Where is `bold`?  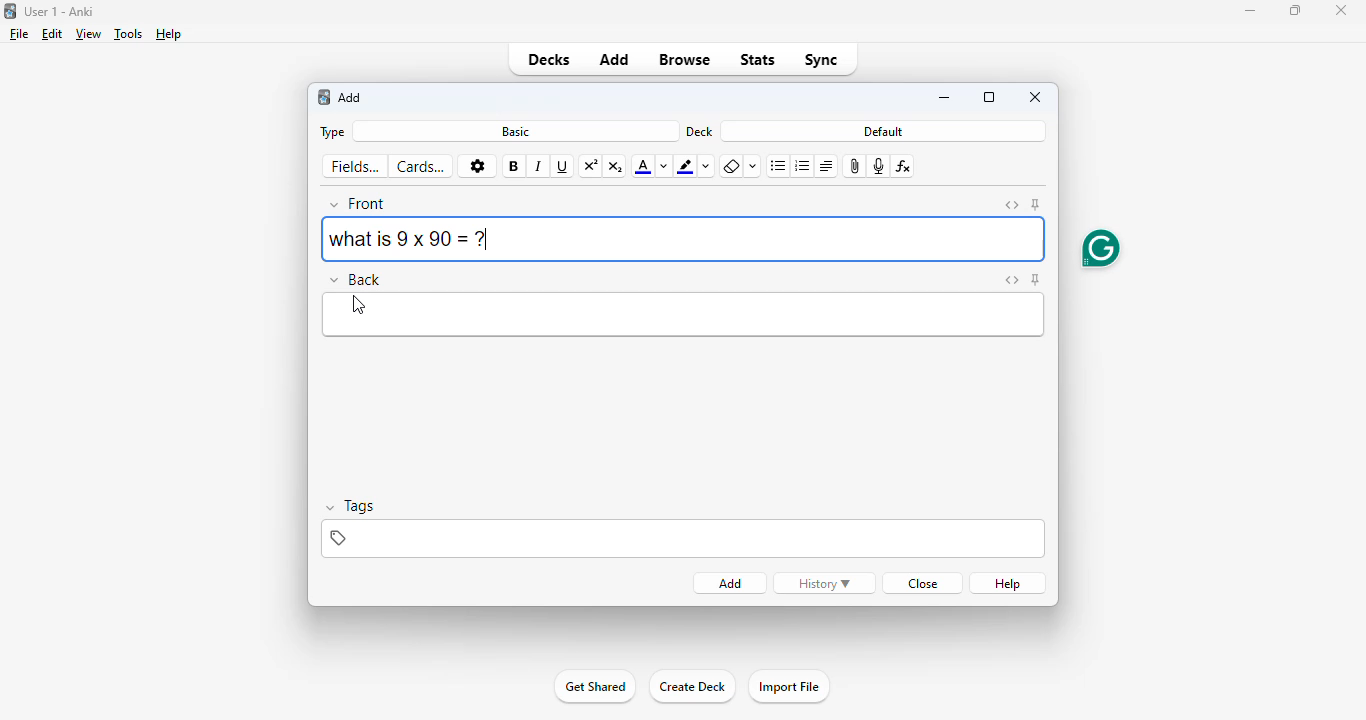
bold is located at coordinates (514, 166).